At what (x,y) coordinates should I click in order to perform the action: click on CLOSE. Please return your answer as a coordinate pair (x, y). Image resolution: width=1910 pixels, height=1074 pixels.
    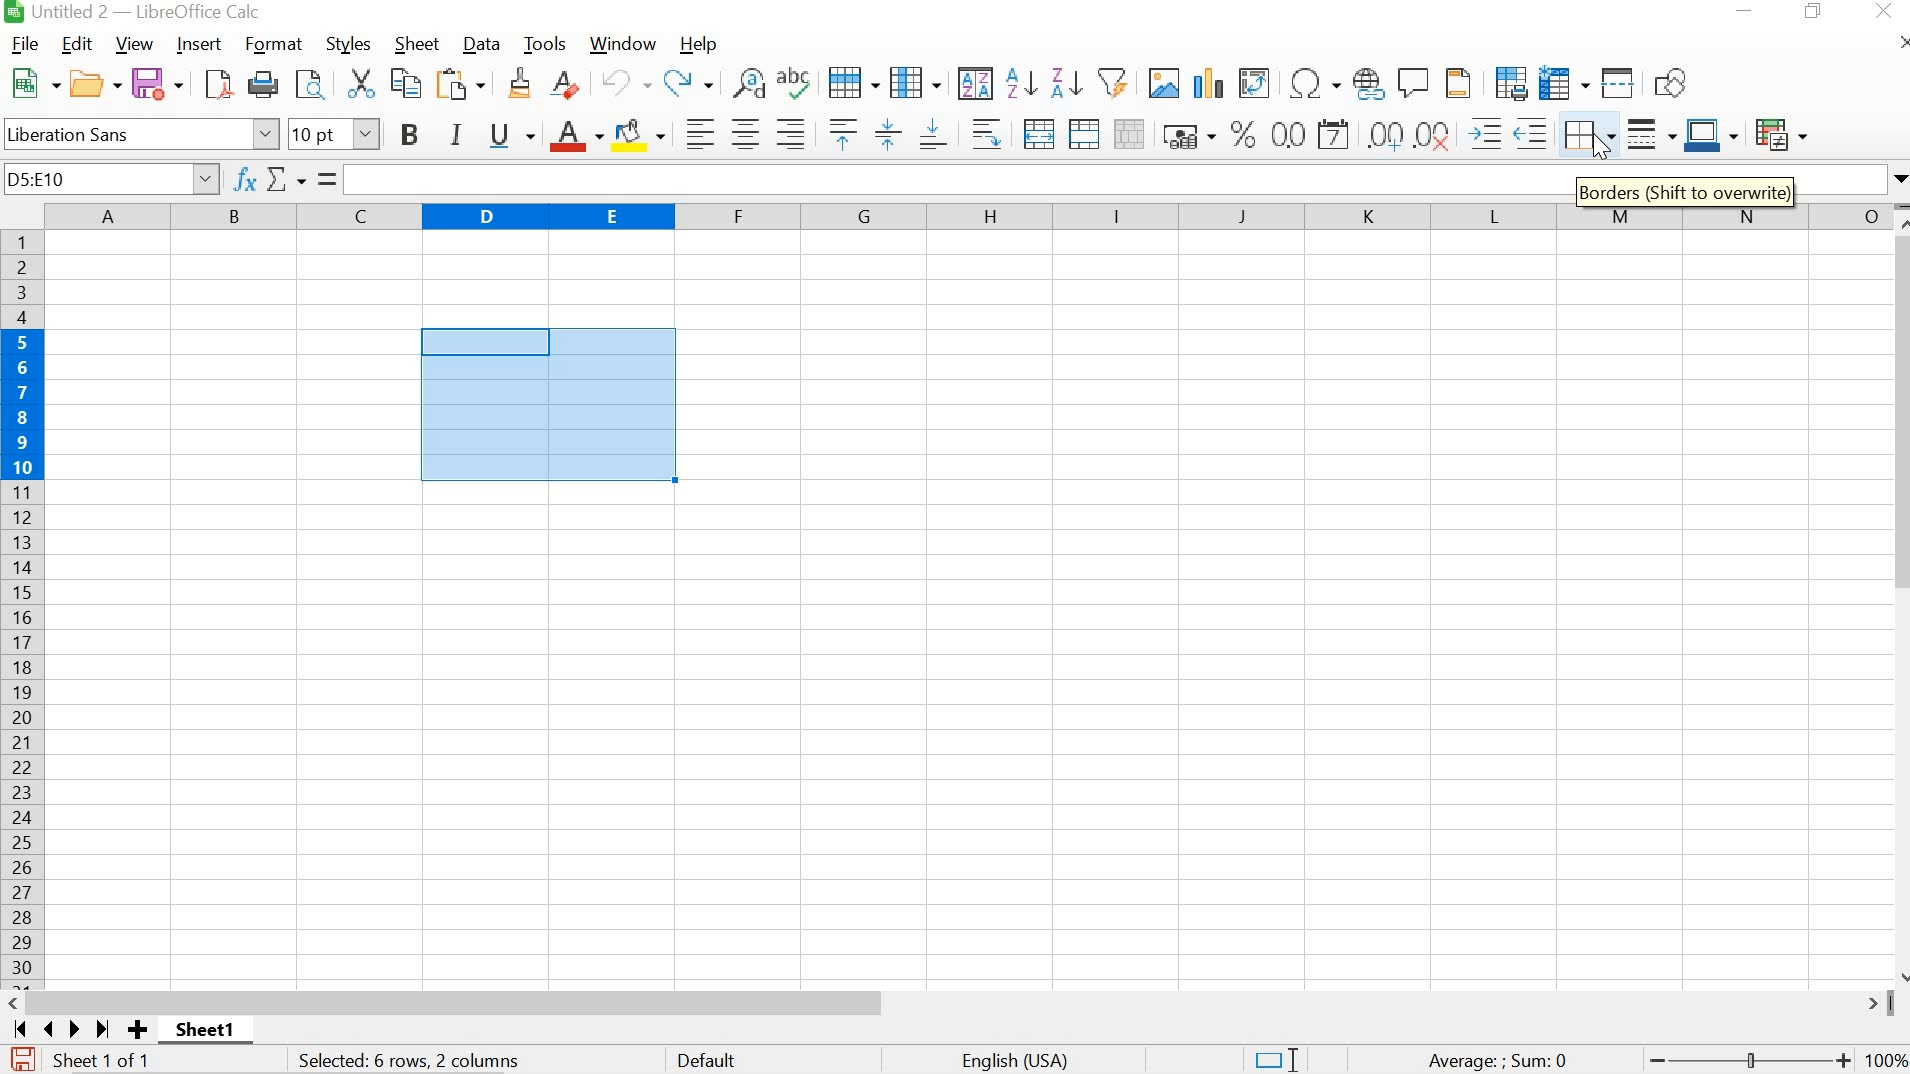
    Looking at the image, I should click on (1903, 42).